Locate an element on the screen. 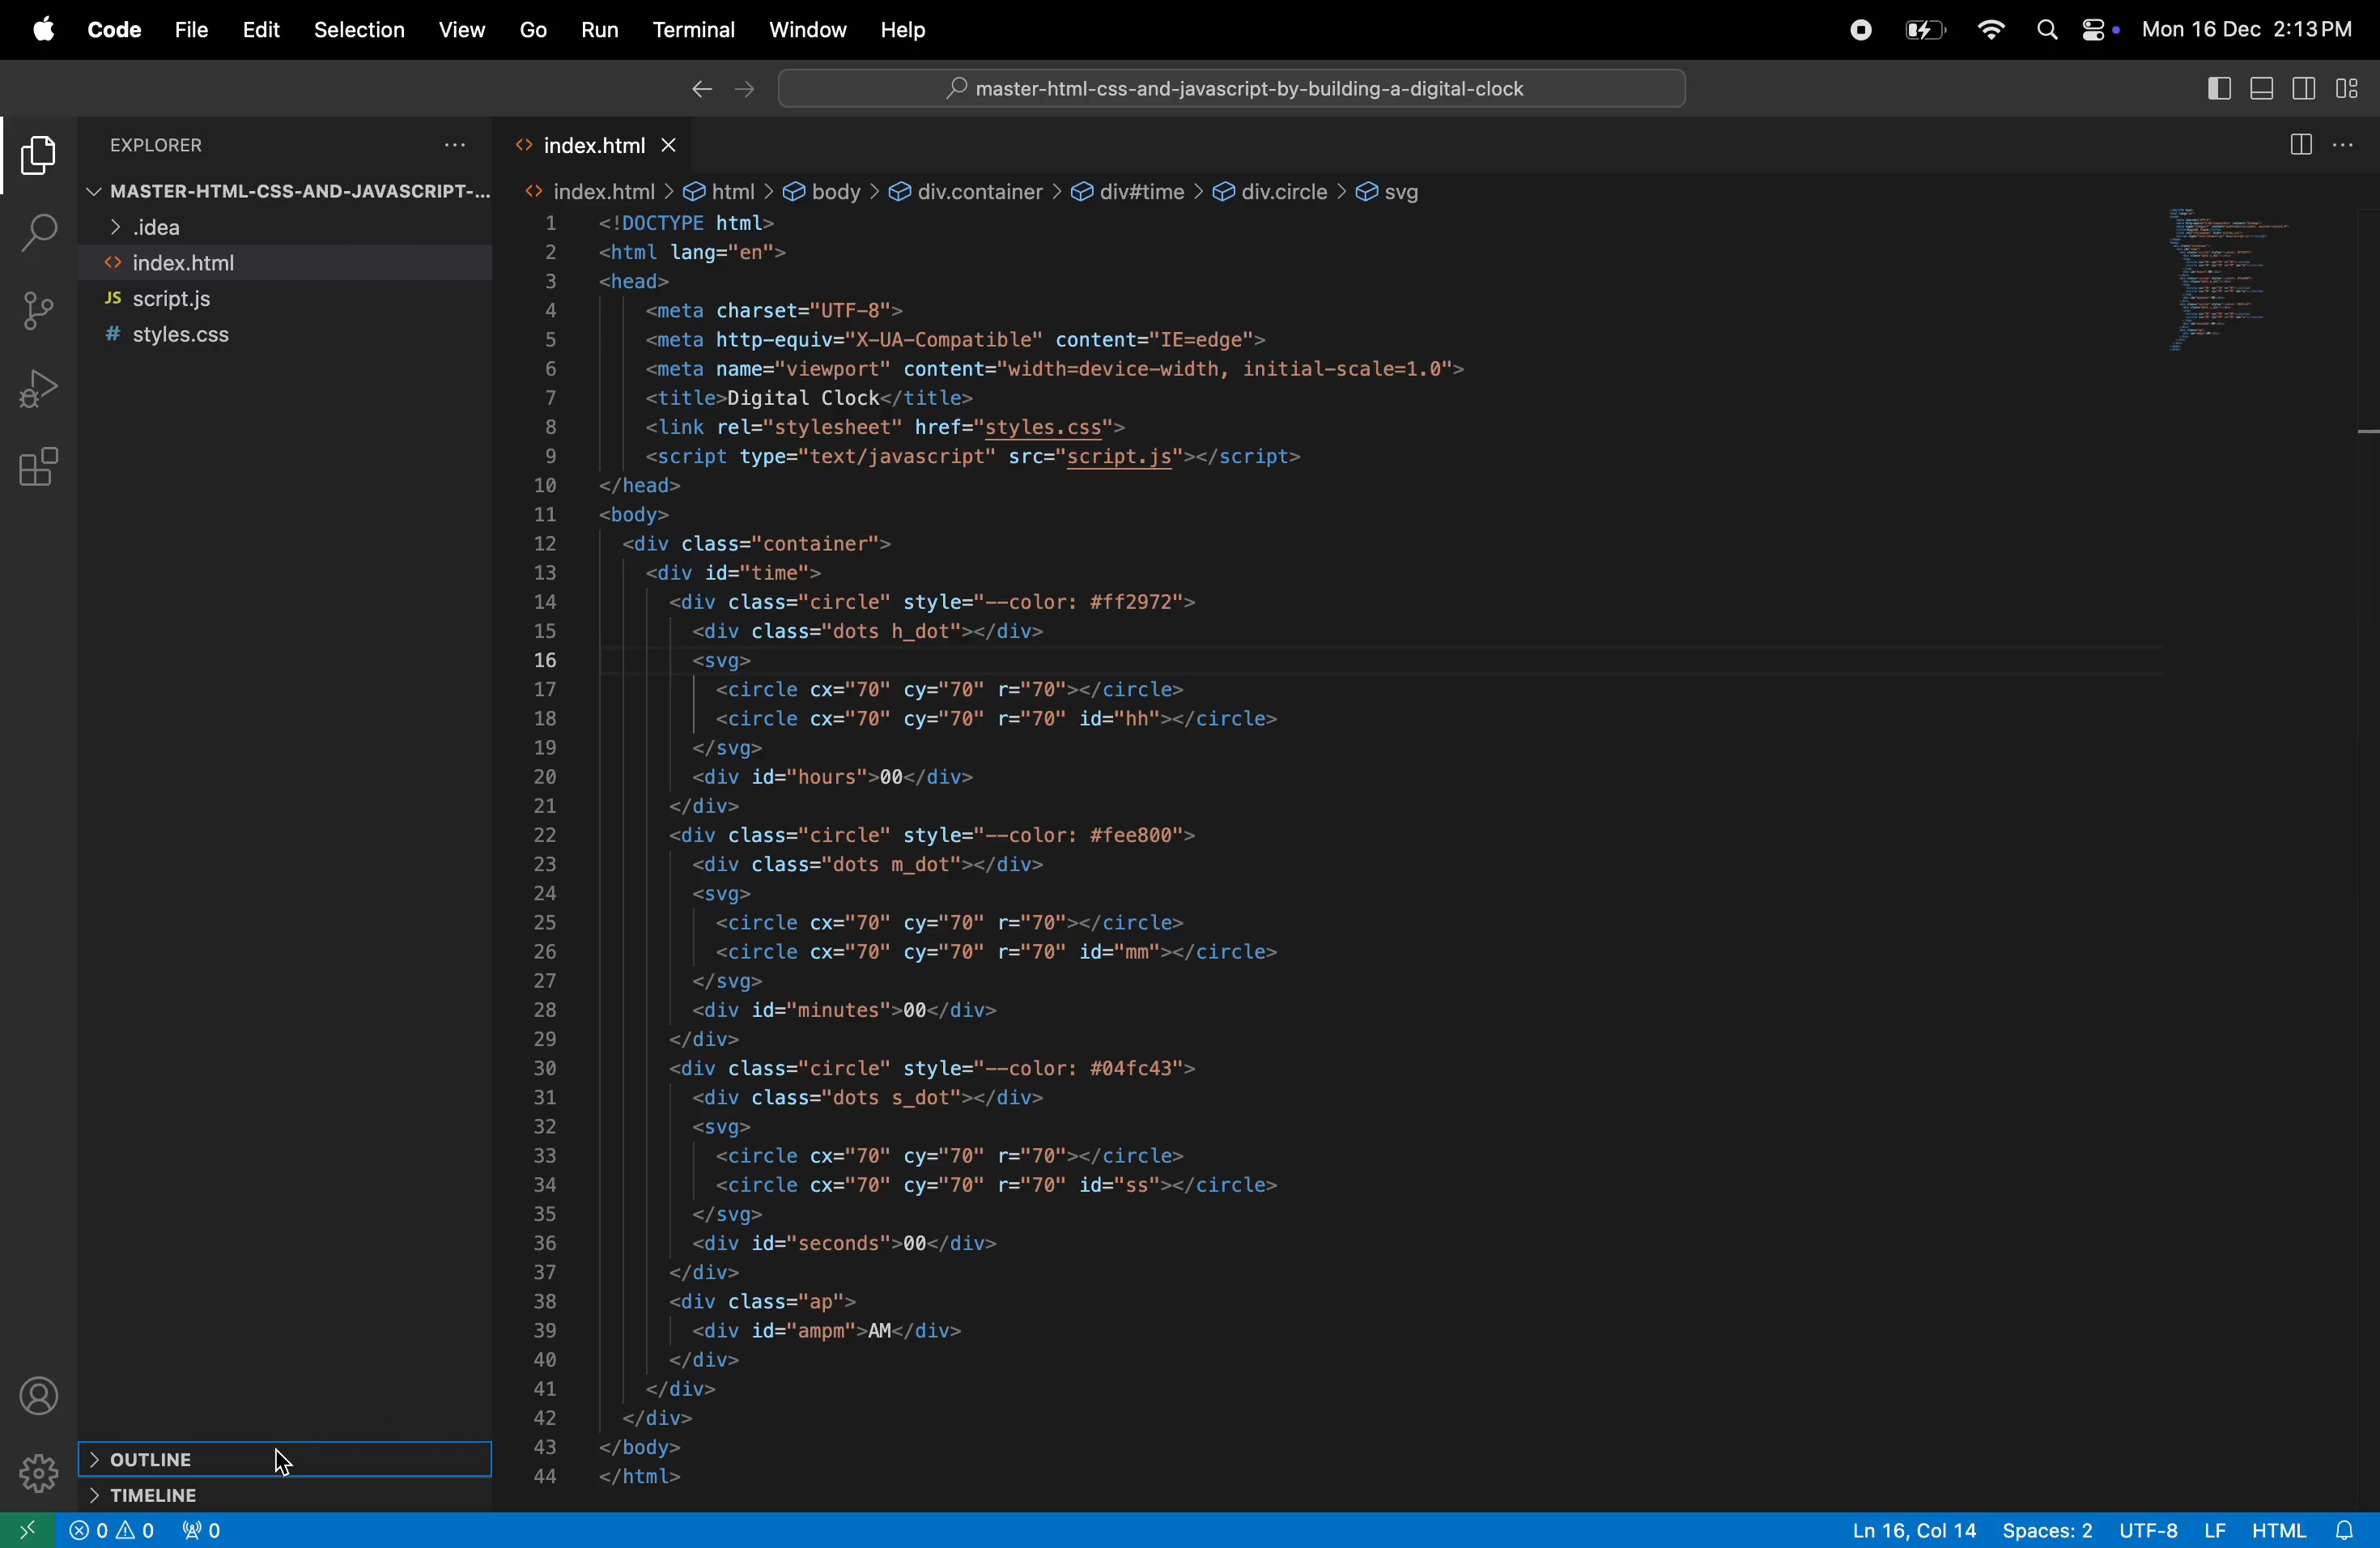 The width and height of the screenshot is (2380, 1548). source control is located at coordinates (38, 311).